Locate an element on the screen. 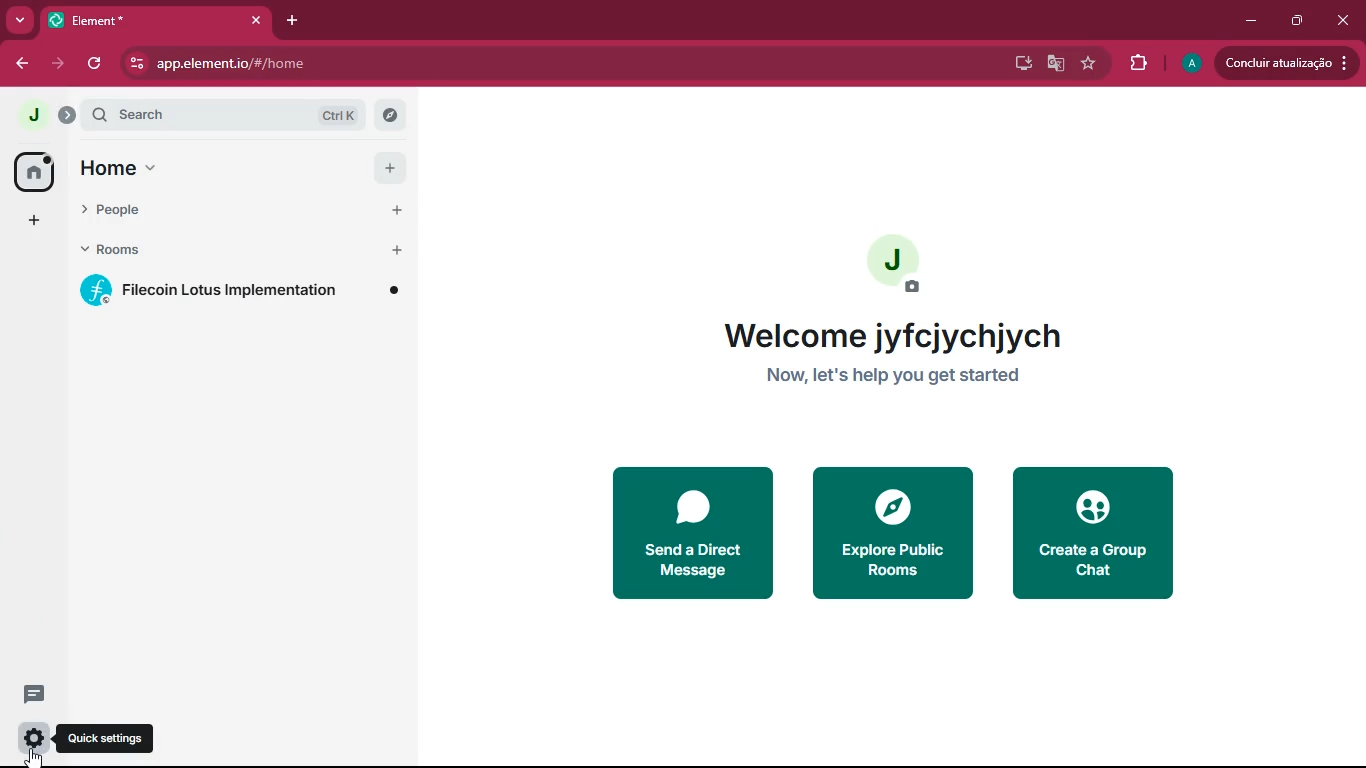 The width and height of the screenshot is (1366, 768). maximize is located at coordinates (1298, 21).